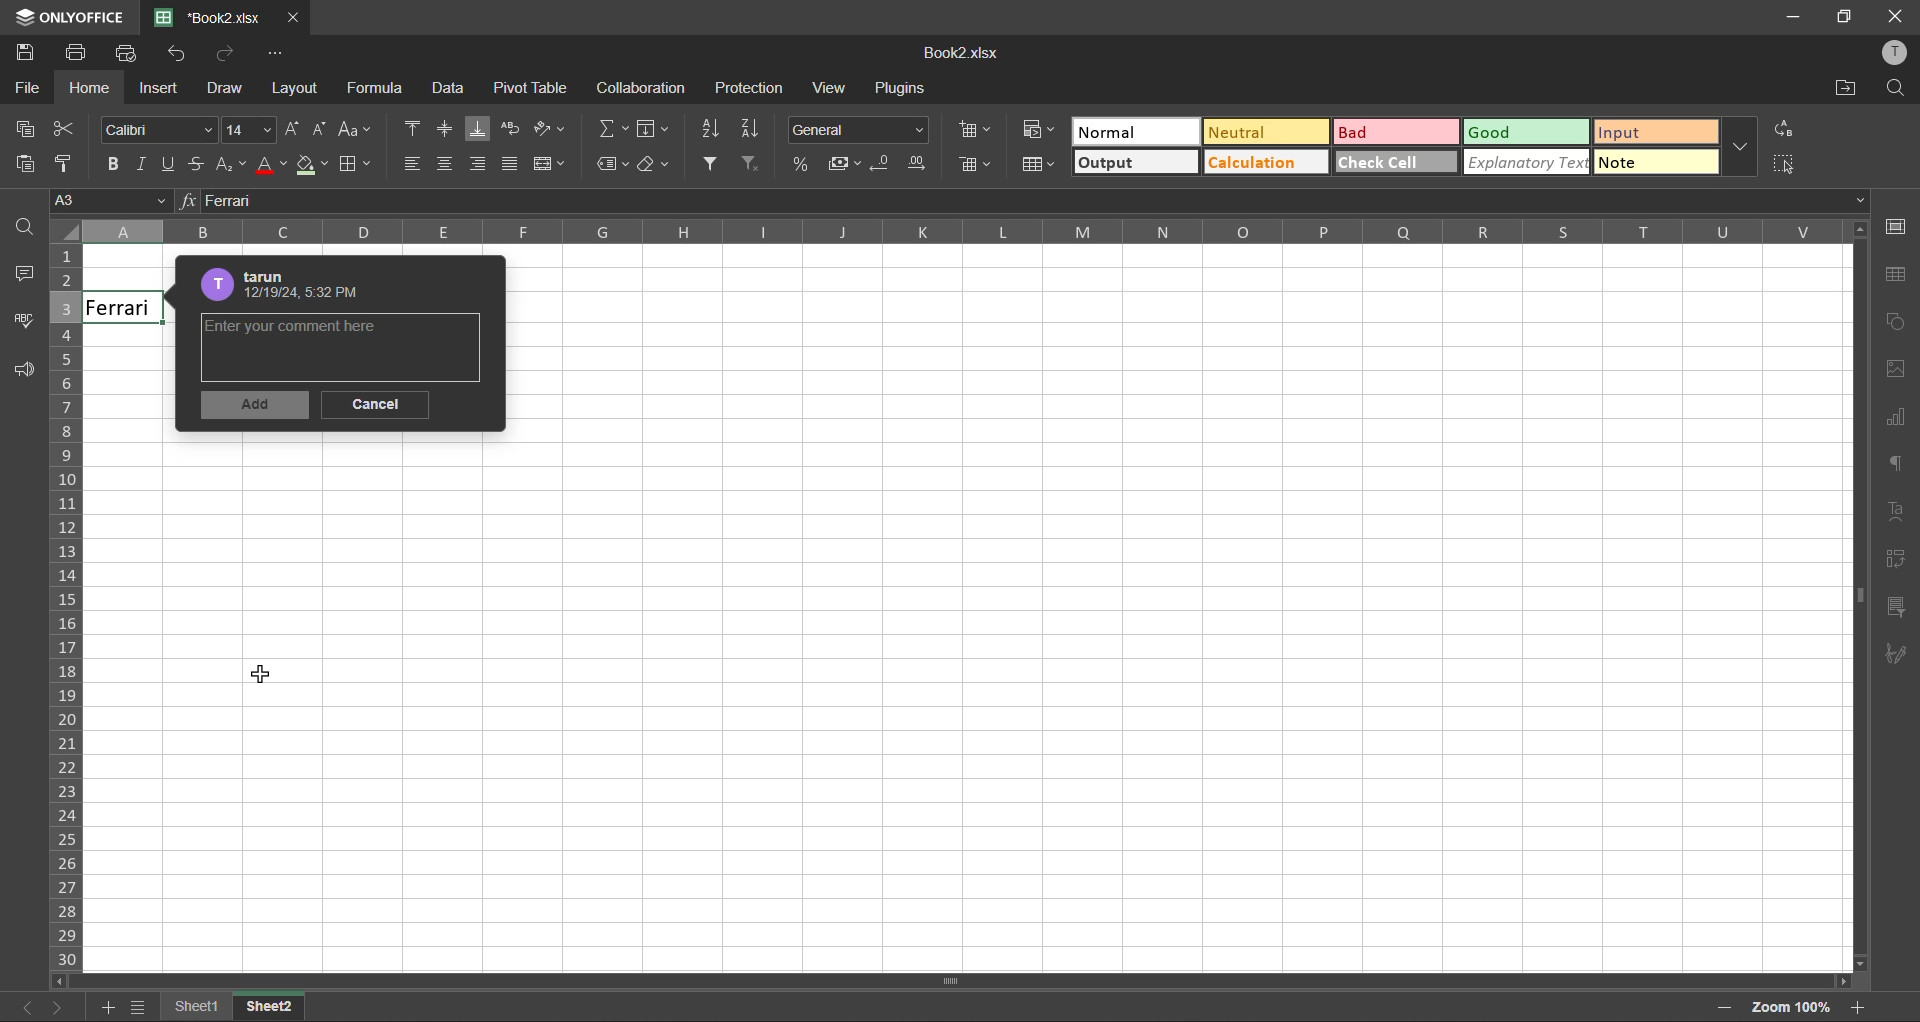  What do you see at coordinates (159, 87) in the screenshot?
I see `insert` at bounding box center [159, 87].